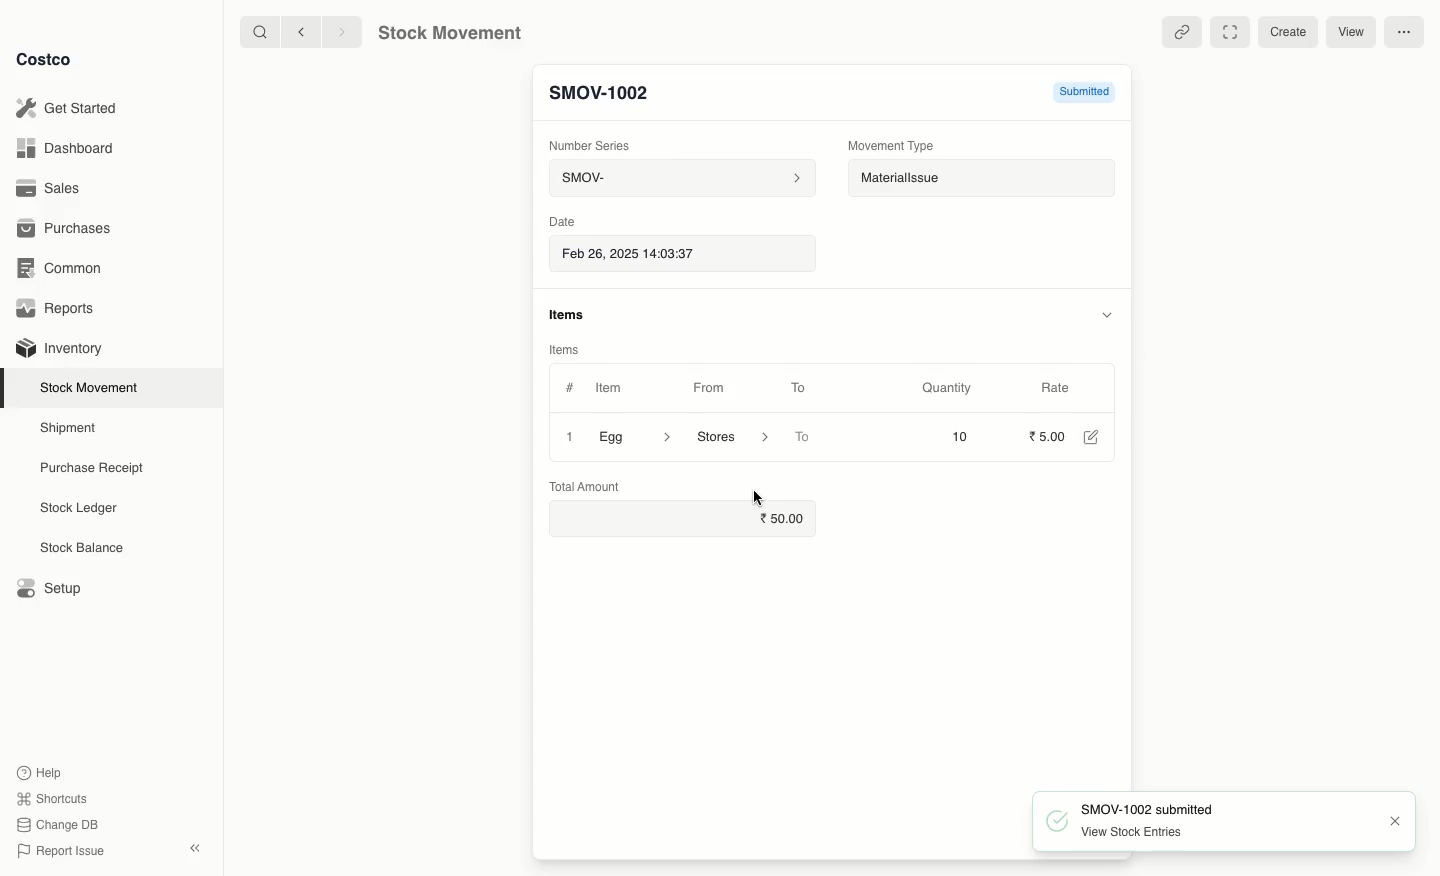 The height and width of the screenshot is (876, 1440). Describe the element at coordinates (799, 387) in the screenshot. I see `To` at that location.